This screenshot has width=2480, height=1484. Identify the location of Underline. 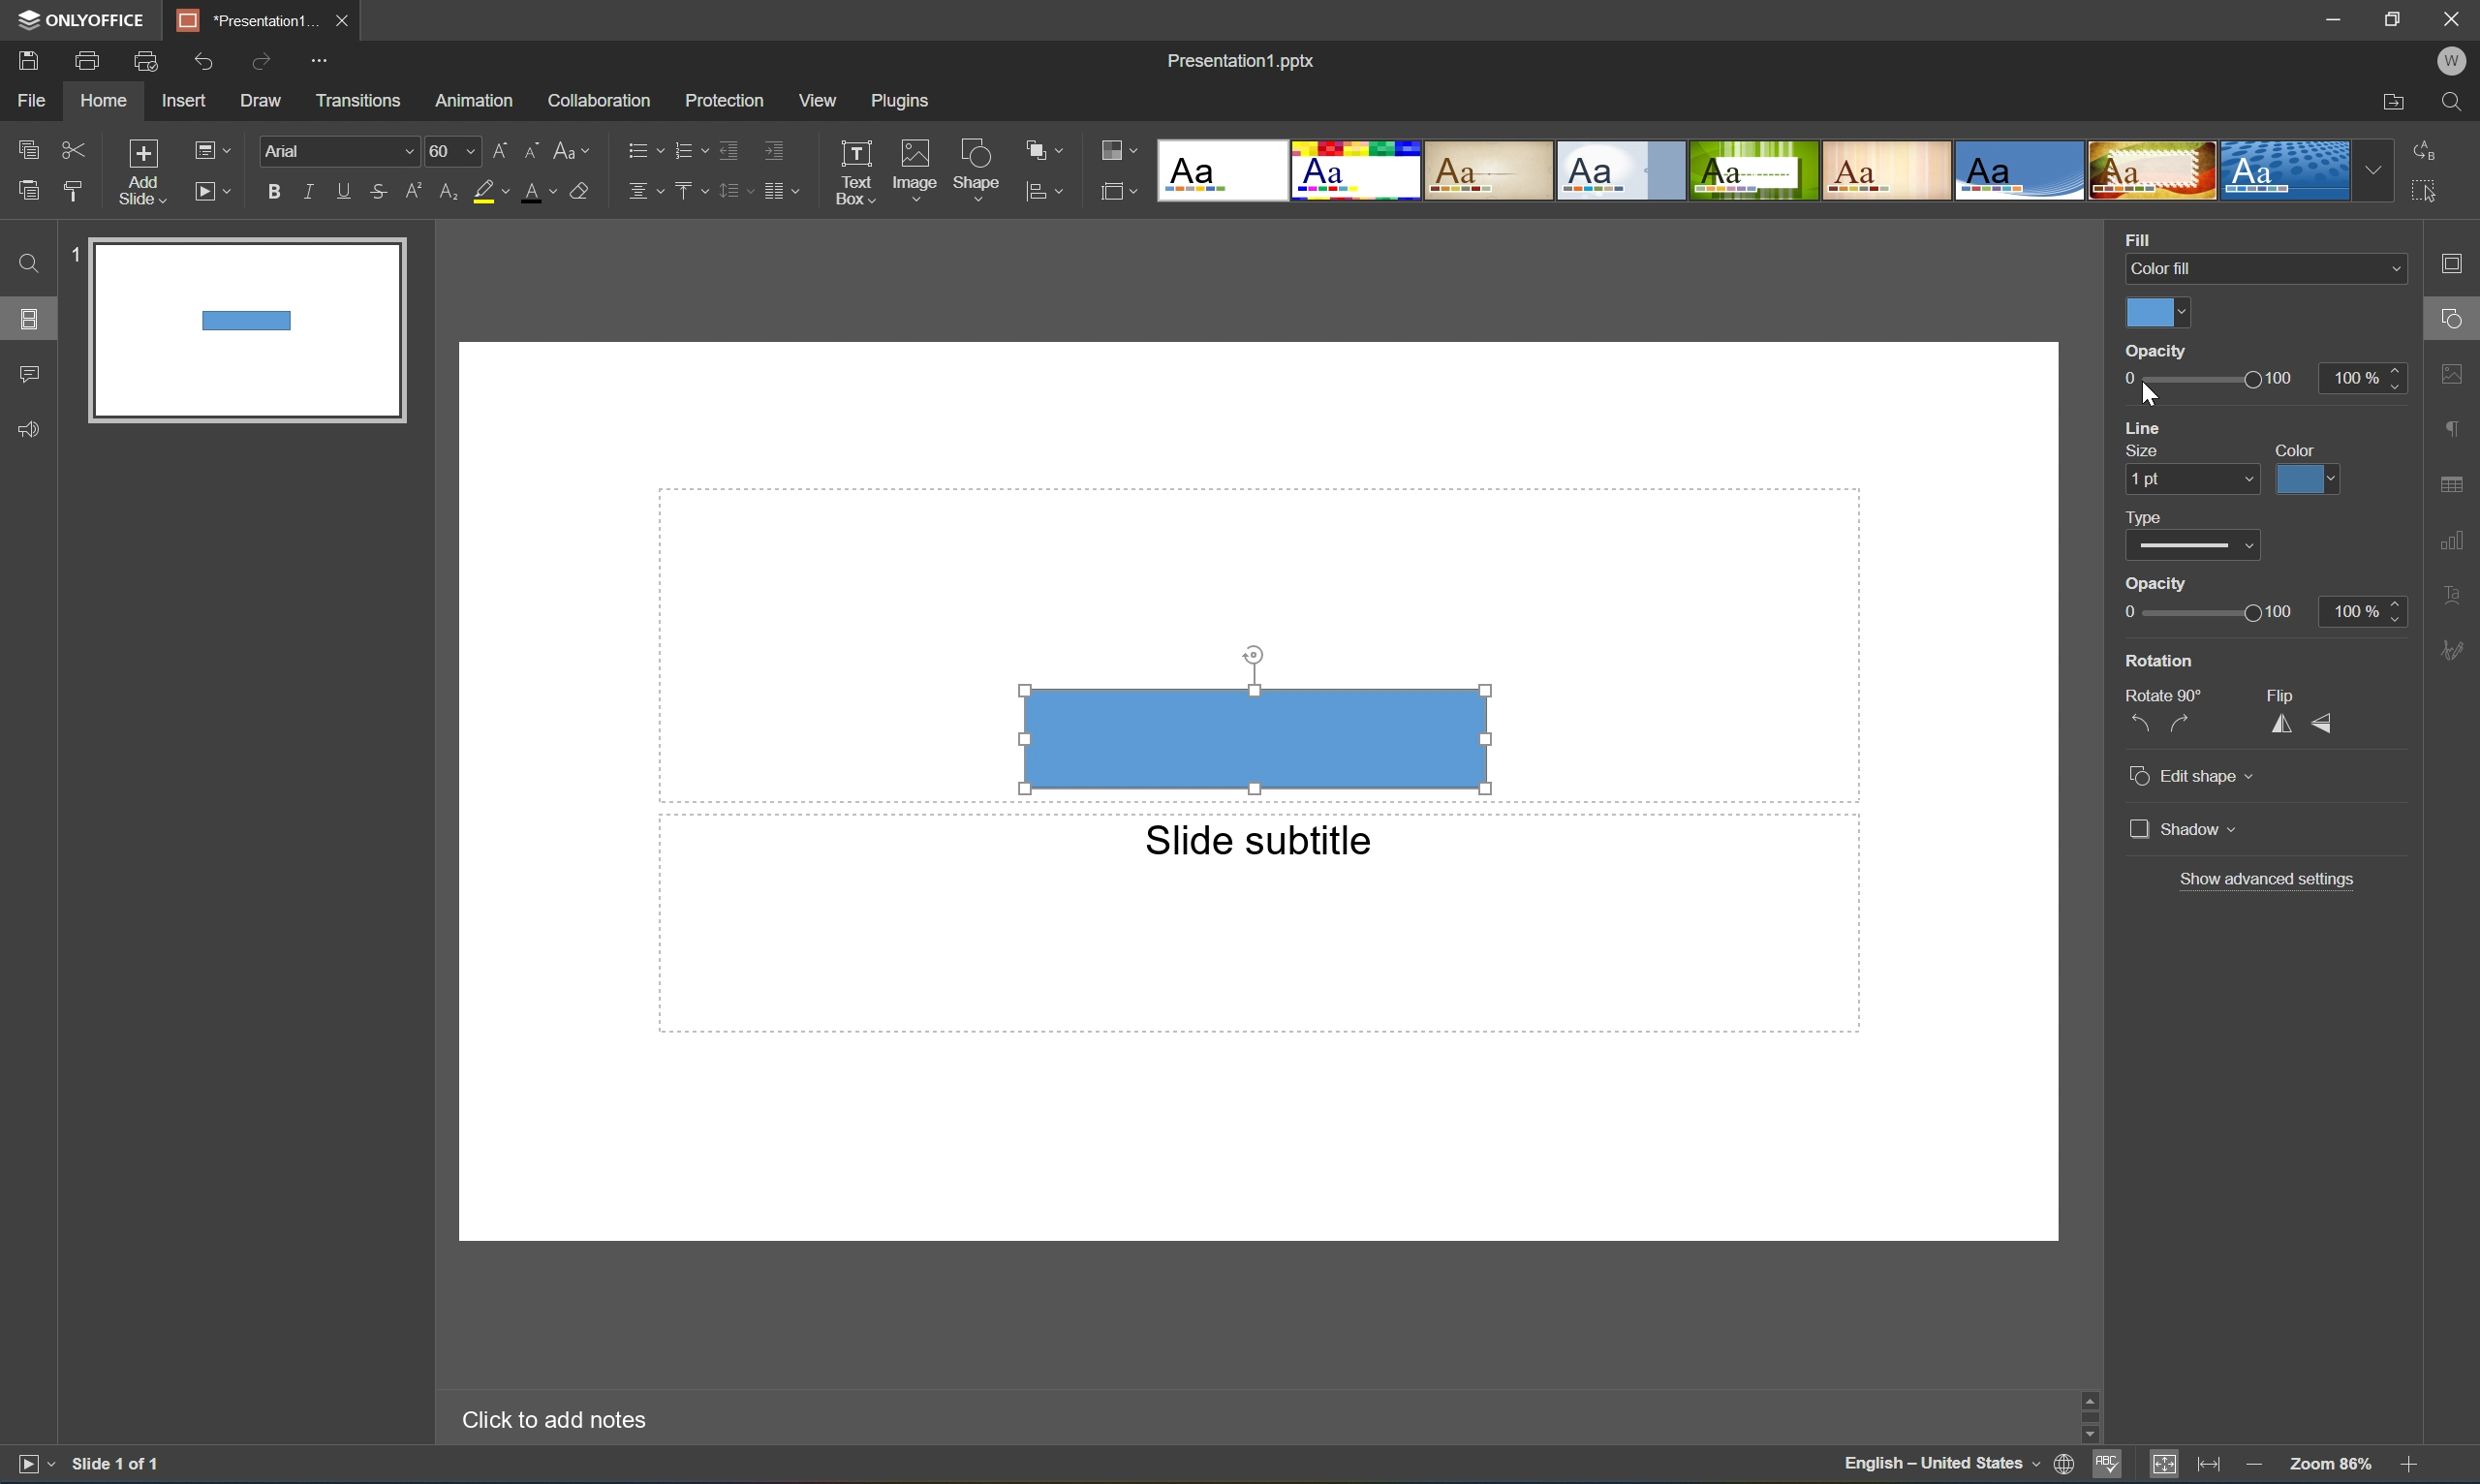
(343, 190).